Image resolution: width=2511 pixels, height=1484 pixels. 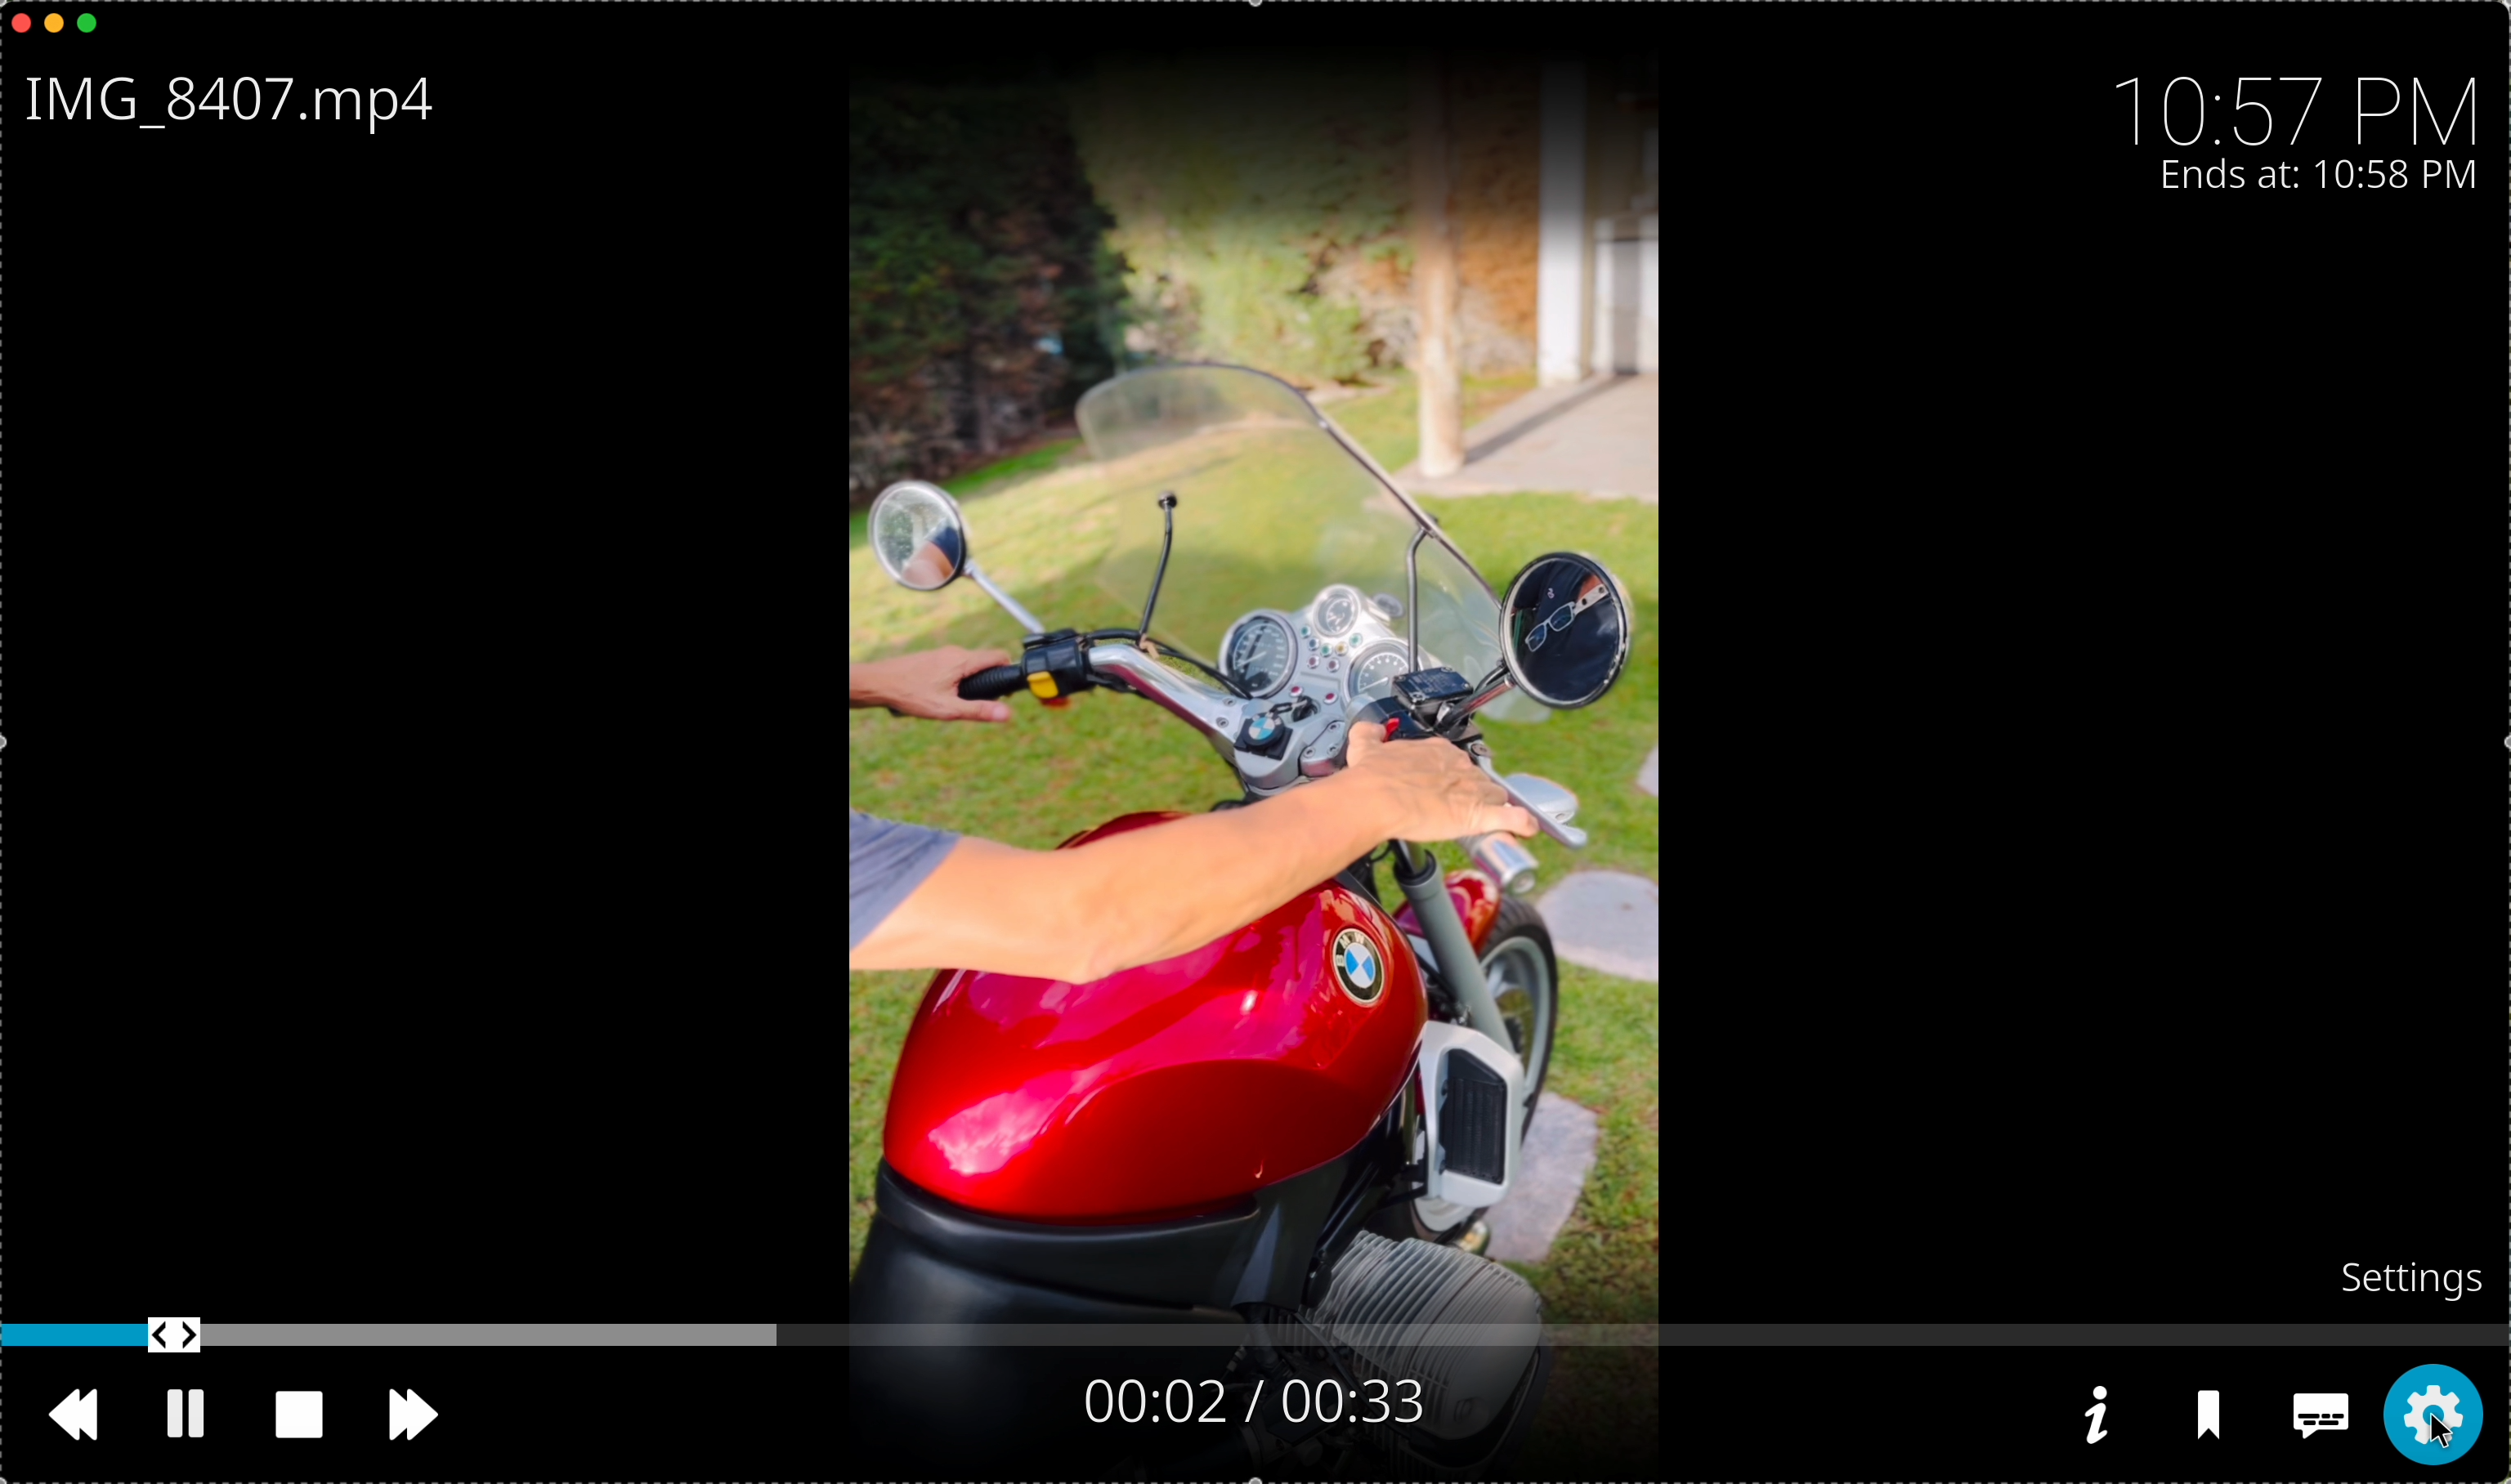 I want to click on information, so click(x=2093, y=1415).